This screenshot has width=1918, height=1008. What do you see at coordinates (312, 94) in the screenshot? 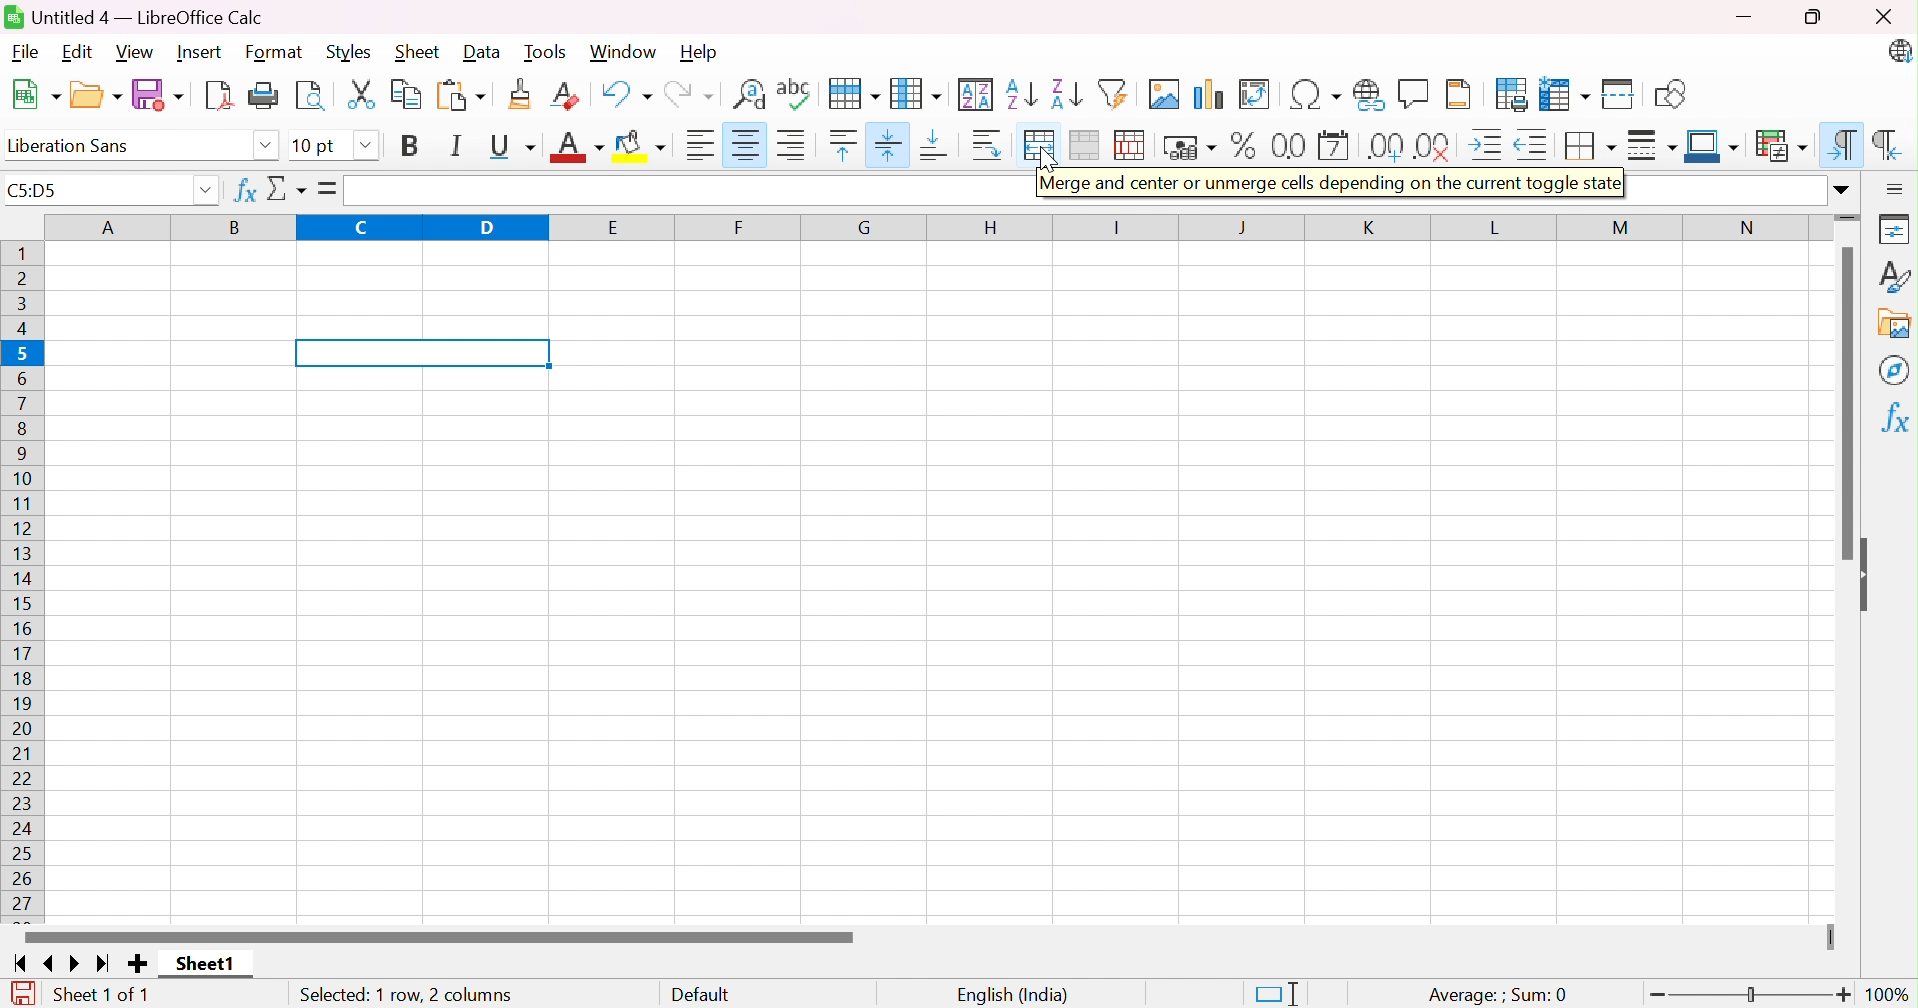
I see `Toggle Print Preview` at bounding box center [312, 94].